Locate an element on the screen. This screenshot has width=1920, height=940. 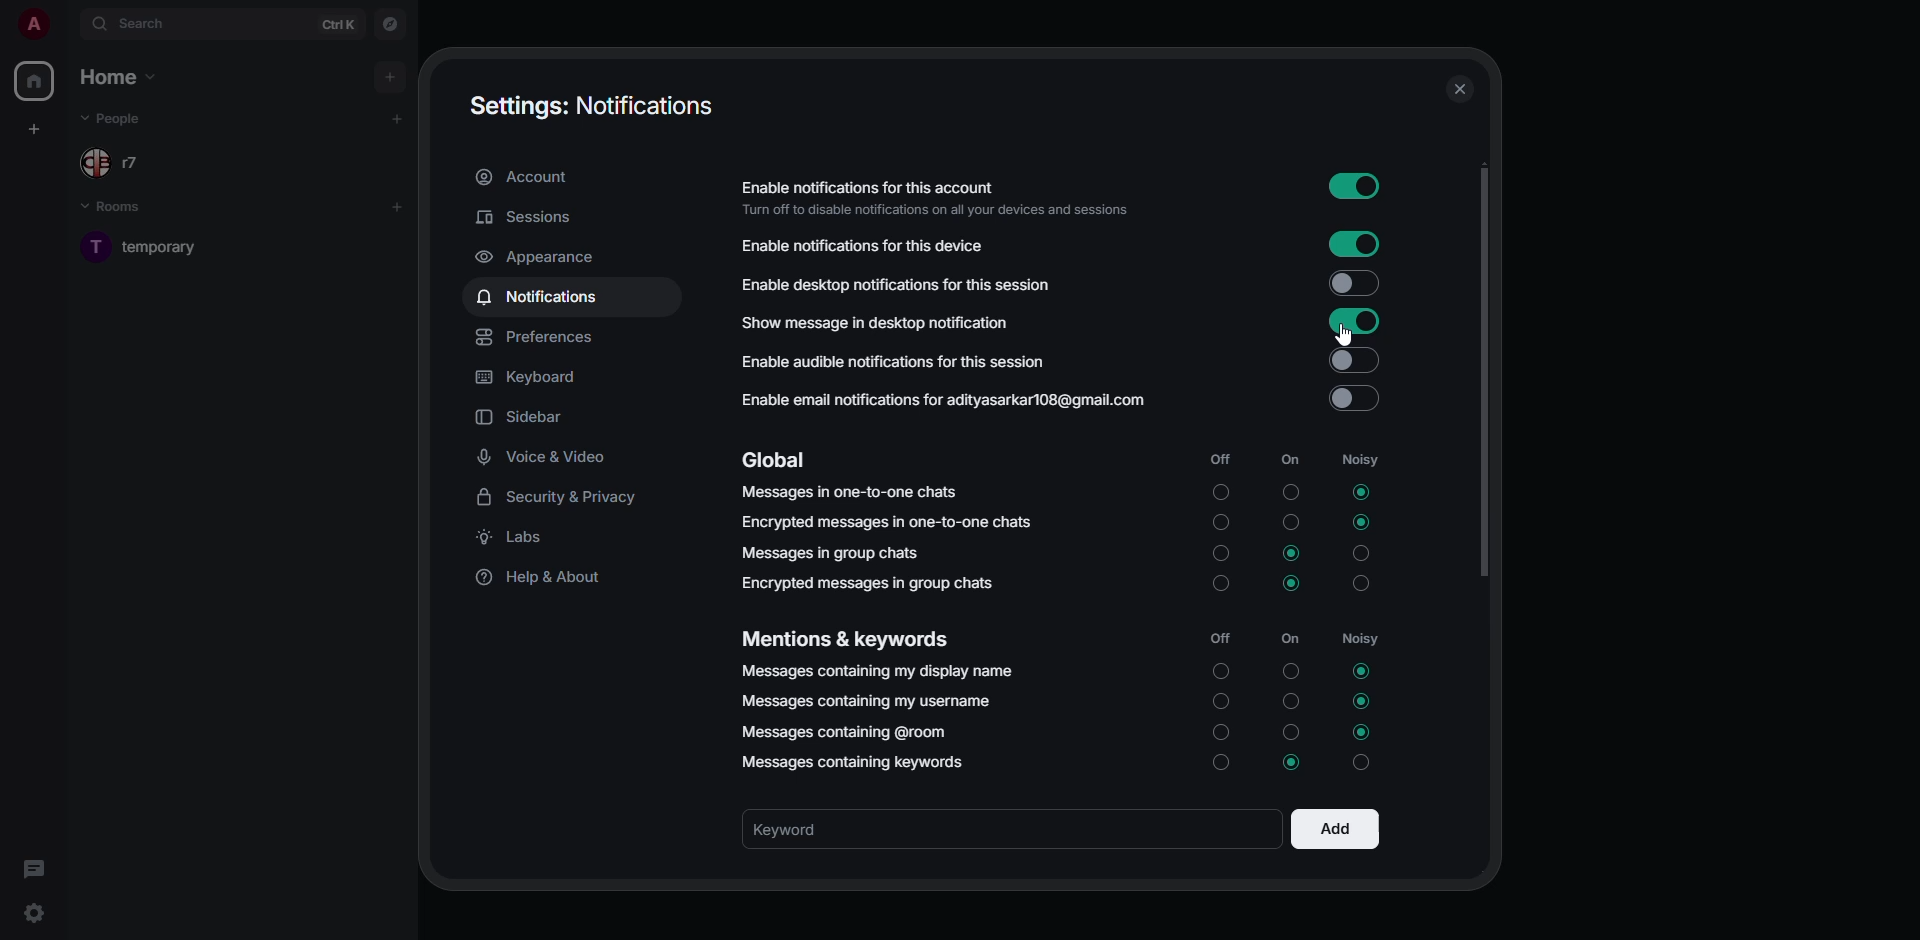
selected is located at coordinates (1293, 553).